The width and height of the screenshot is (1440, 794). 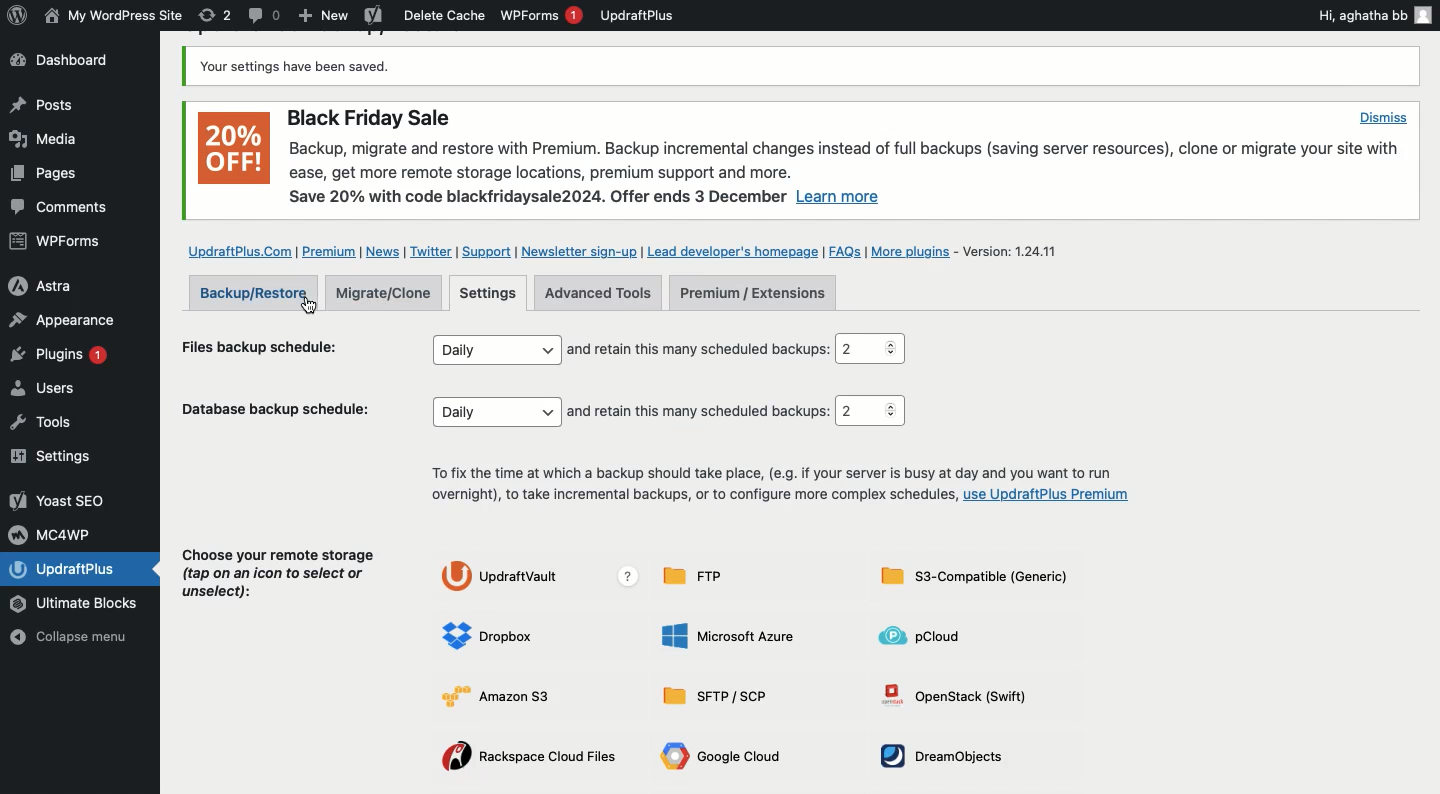 I want to click on Dashboard, so click(x=72, y=62).